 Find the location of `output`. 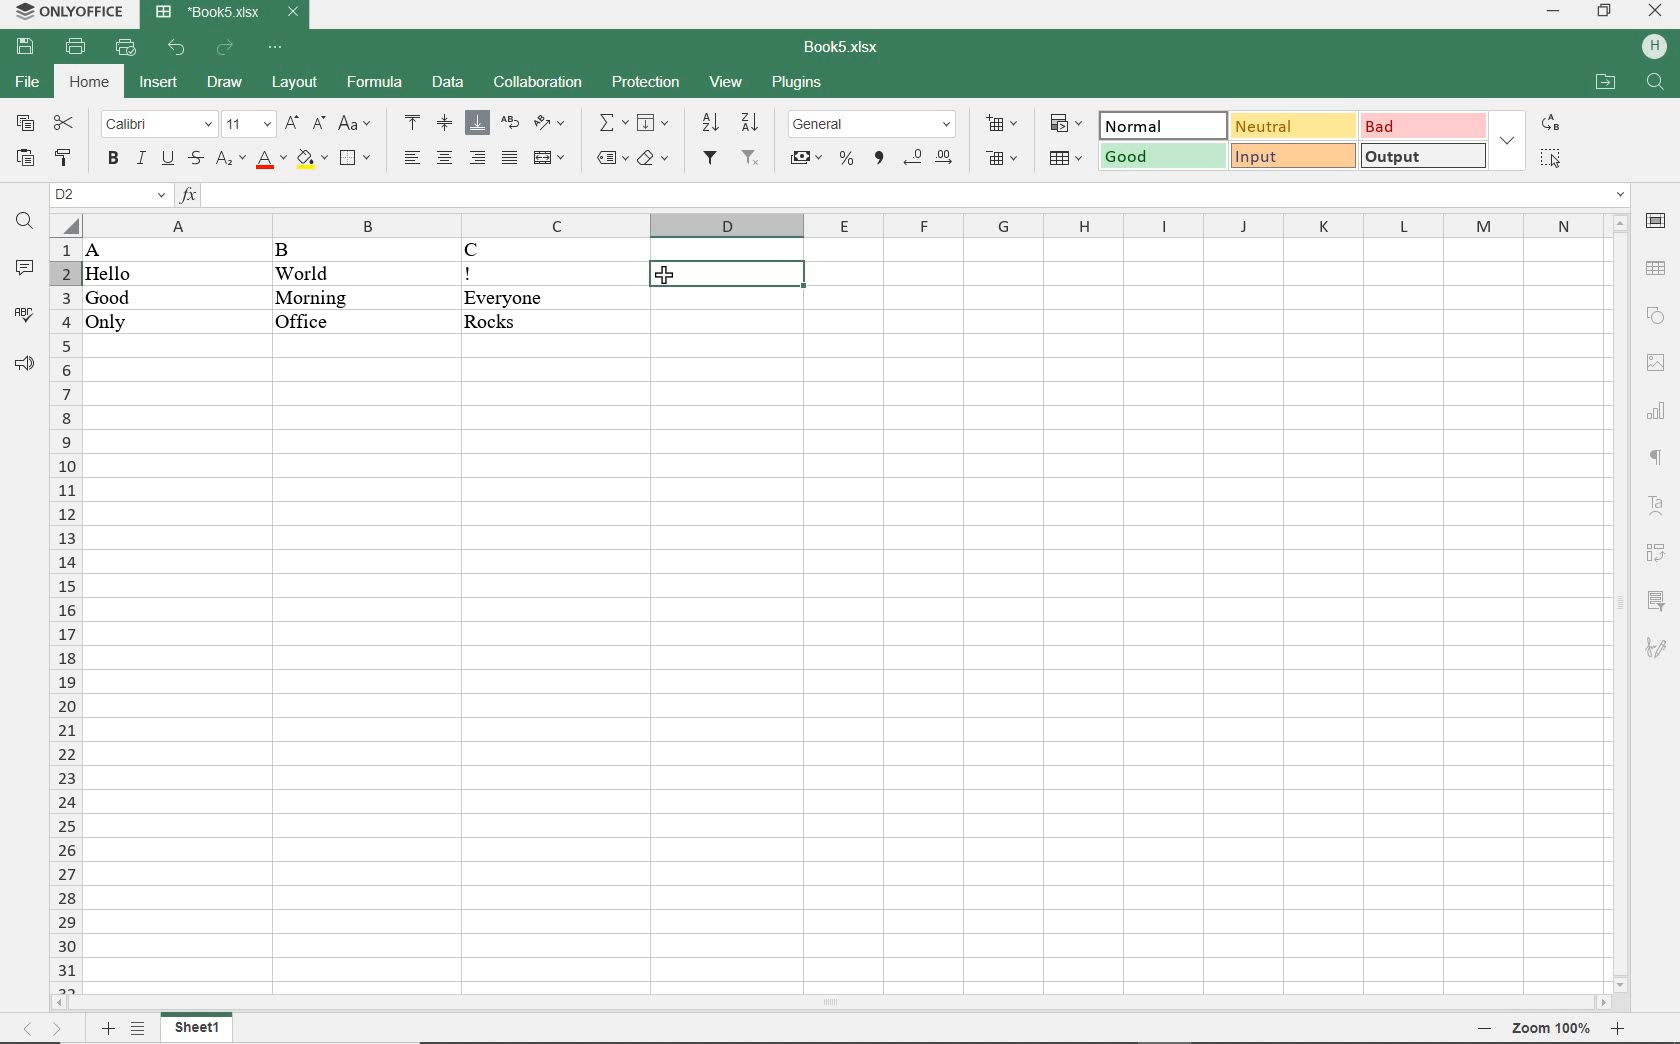

output is located at coordinates (1421, 158).